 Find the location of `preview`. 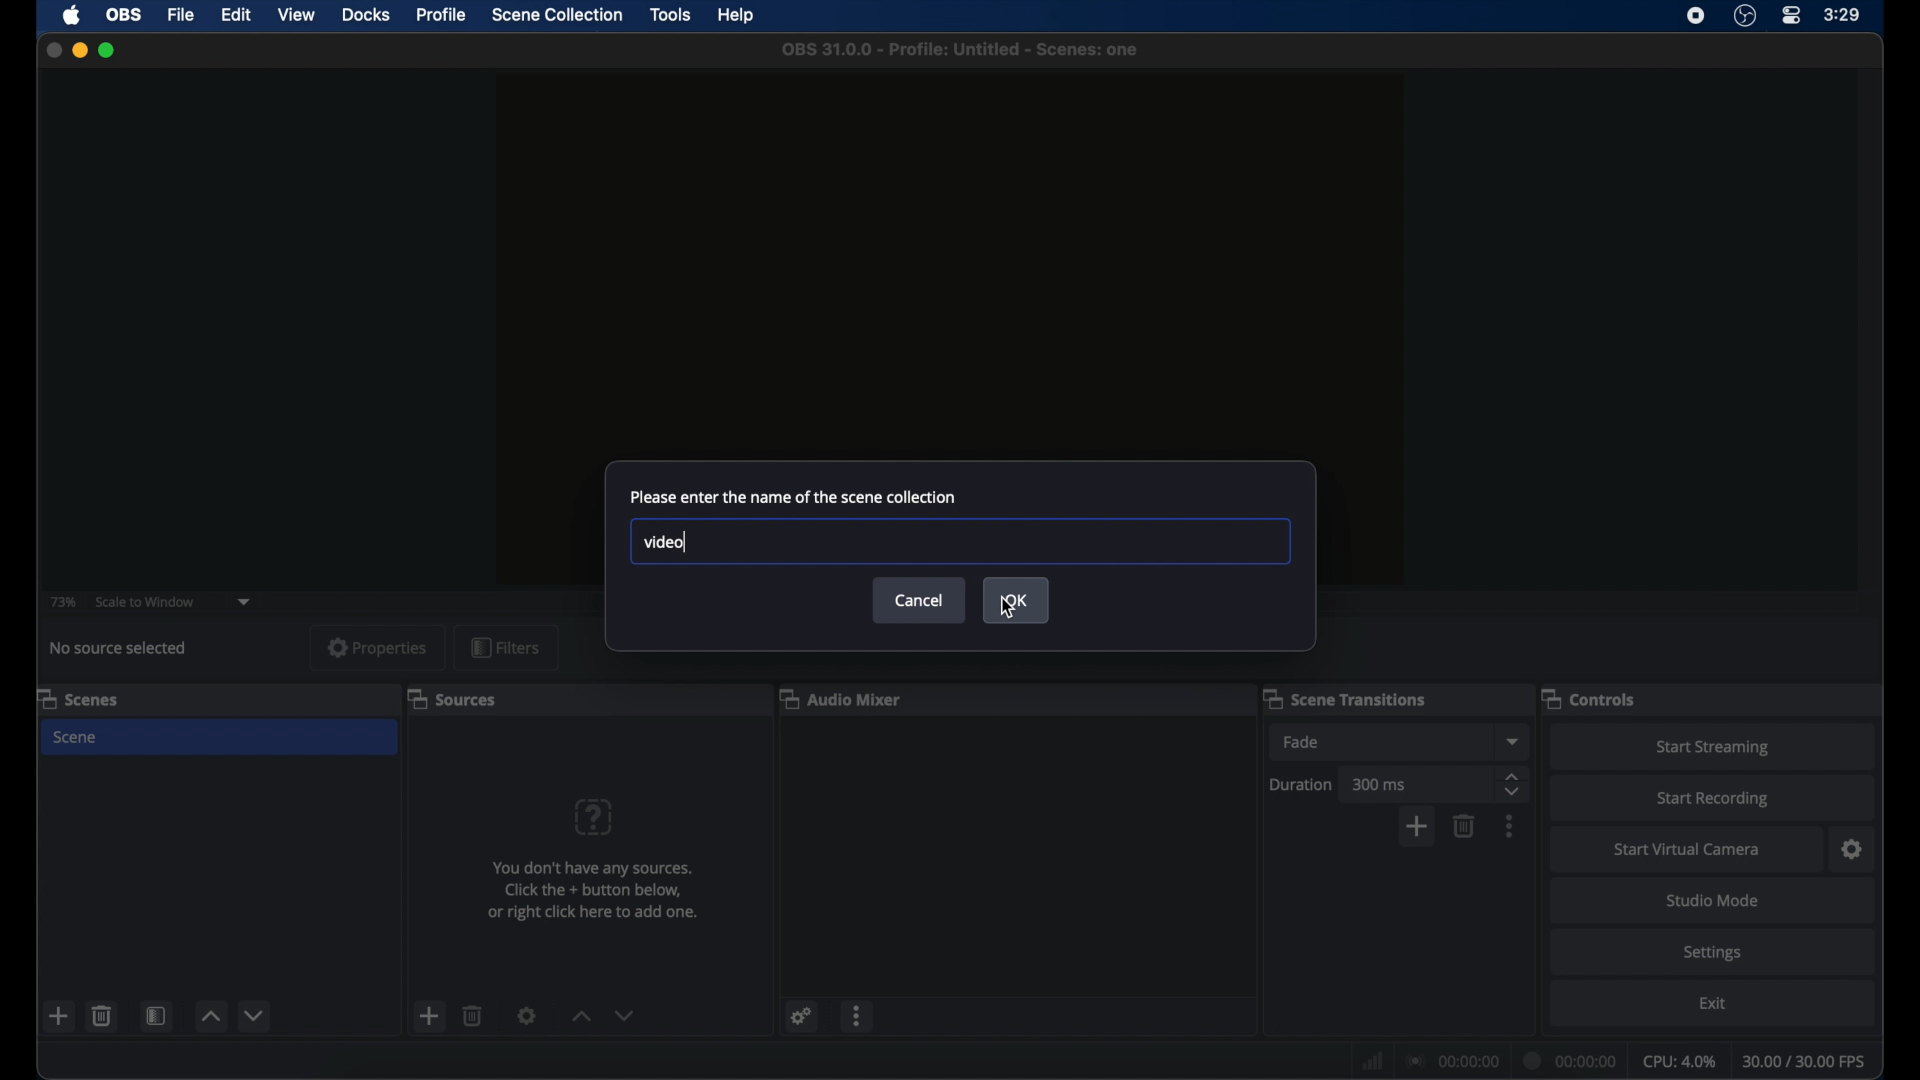

preview is located at coordinates (952, 243).